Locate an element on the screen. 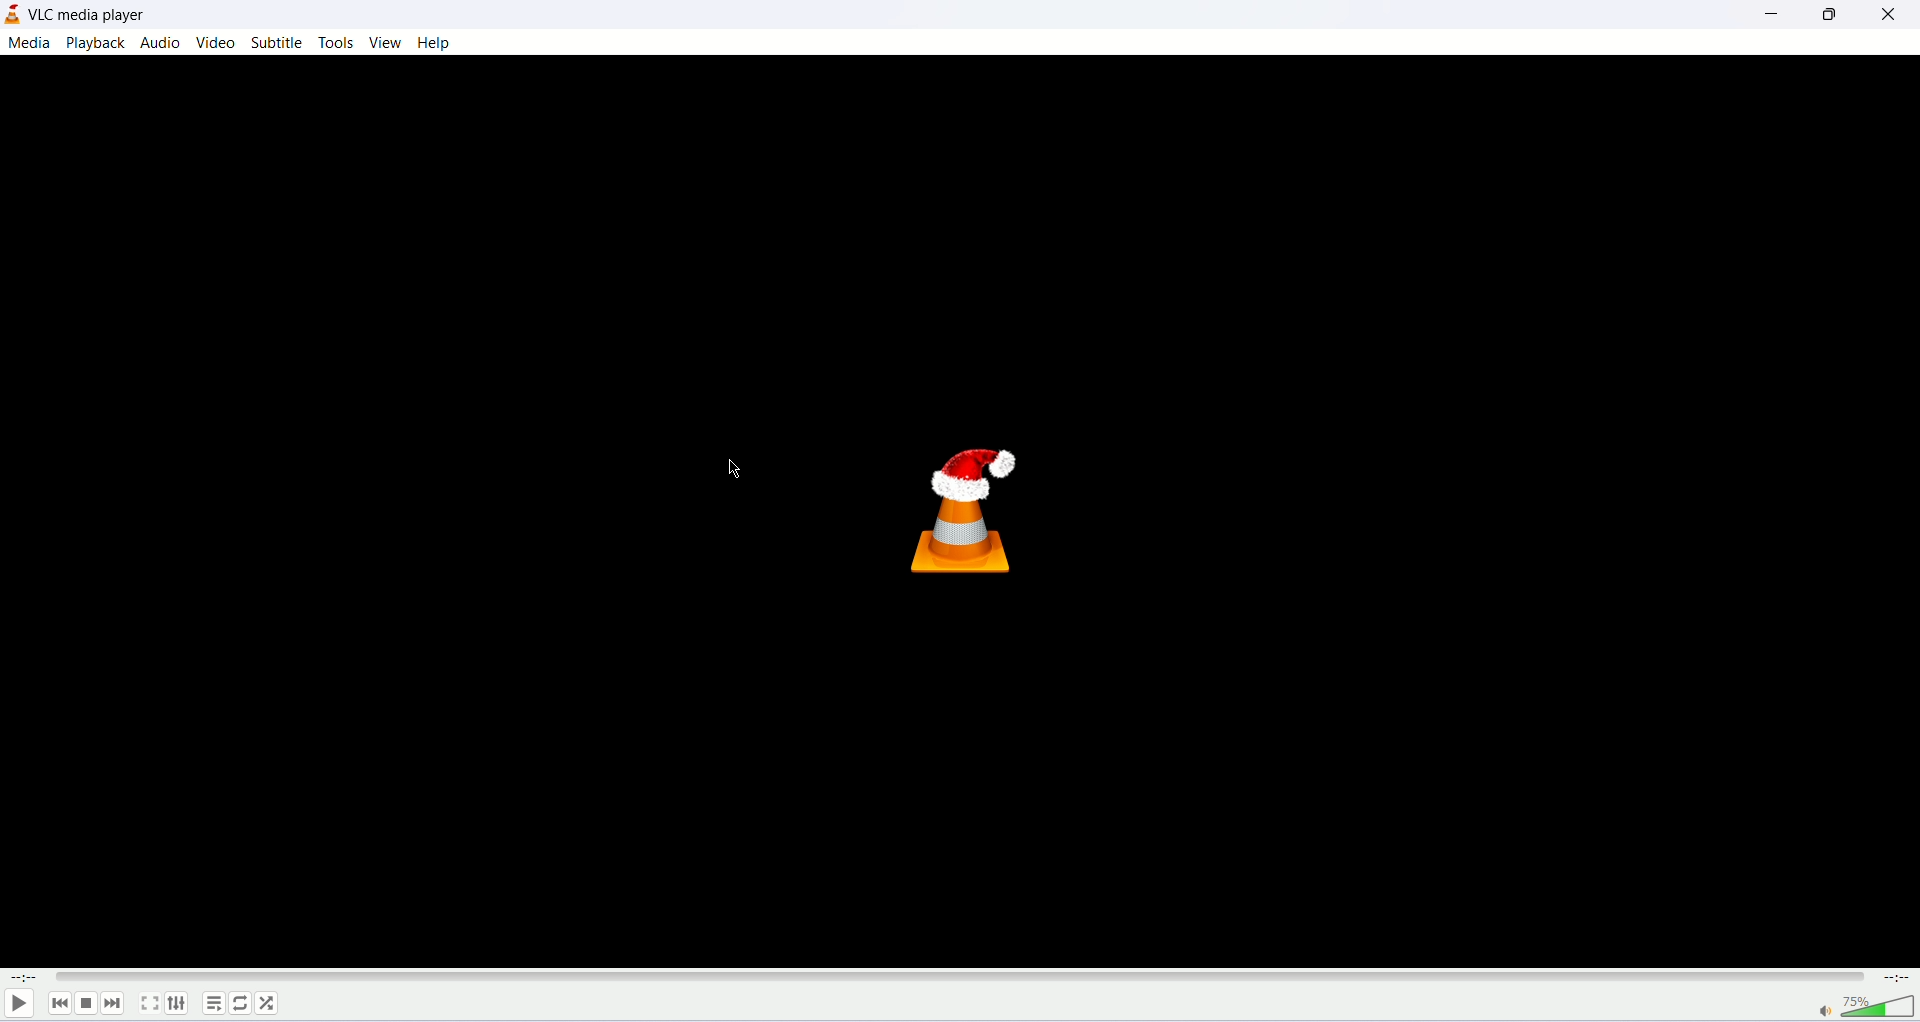 The height and width of the screenshot is (1022, 1920). audio is located at coordinates (164, 42).